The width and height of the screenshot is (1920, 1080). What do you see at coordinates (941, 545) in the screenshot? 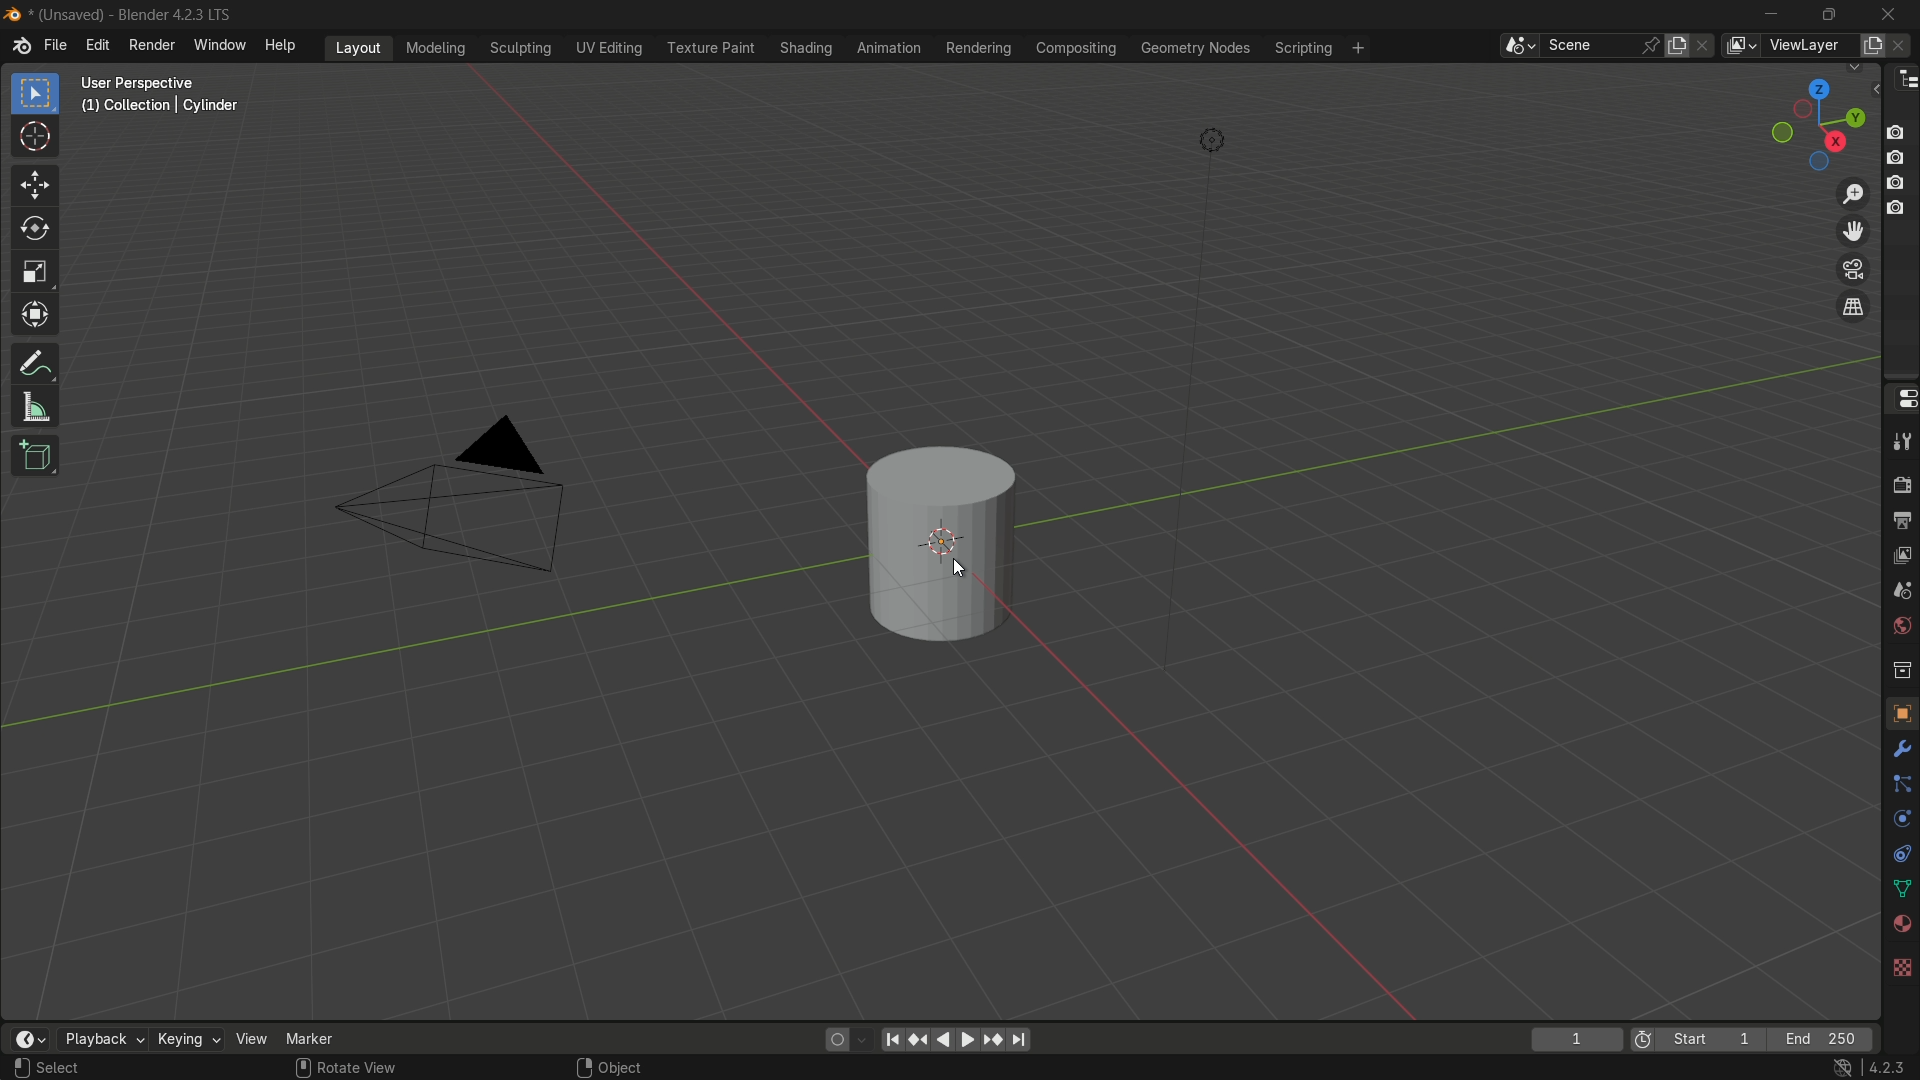
I see `Cylinder ` at bounding box center [941, 545].